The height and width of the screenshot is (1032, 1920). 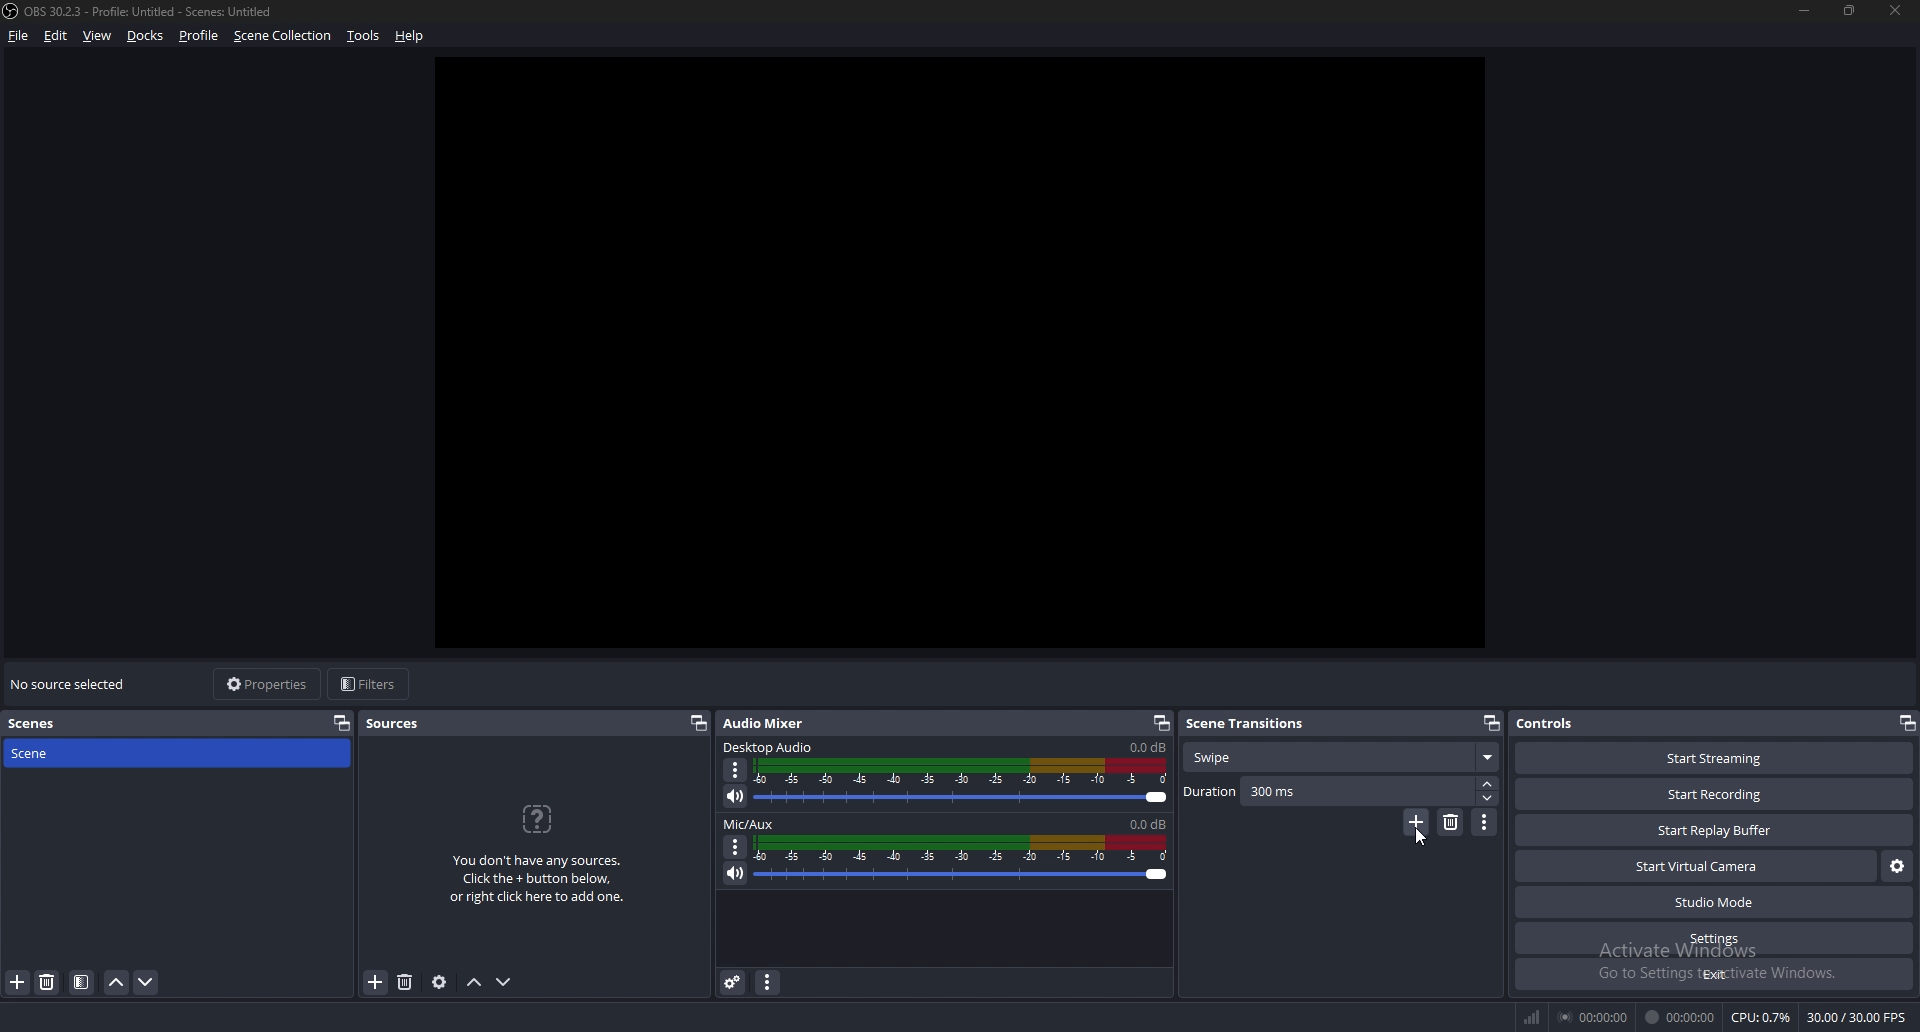 What do you see at coordinates (1695, 866) in the screenshot?
I see `start virtual camera` at bounding box center [1695, 866].